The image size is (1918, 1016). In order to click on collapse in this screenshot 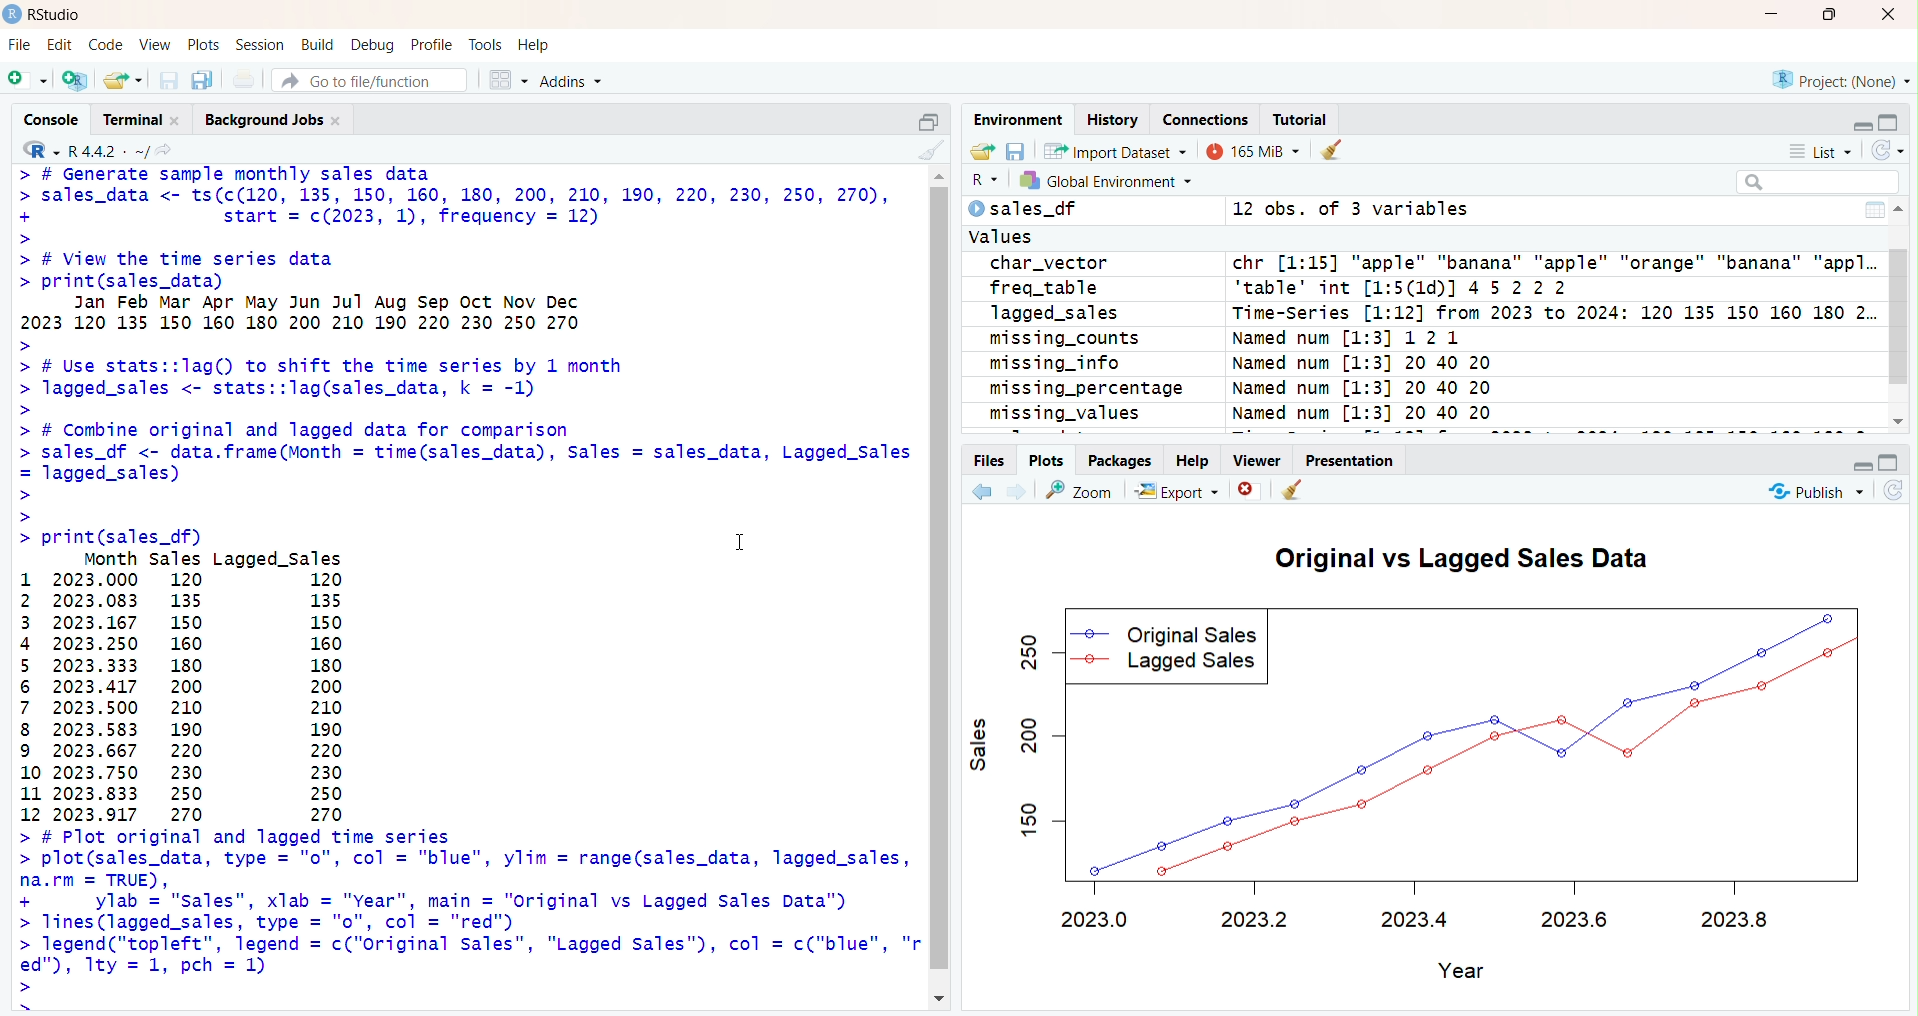, I will do `click(930, 120)`.